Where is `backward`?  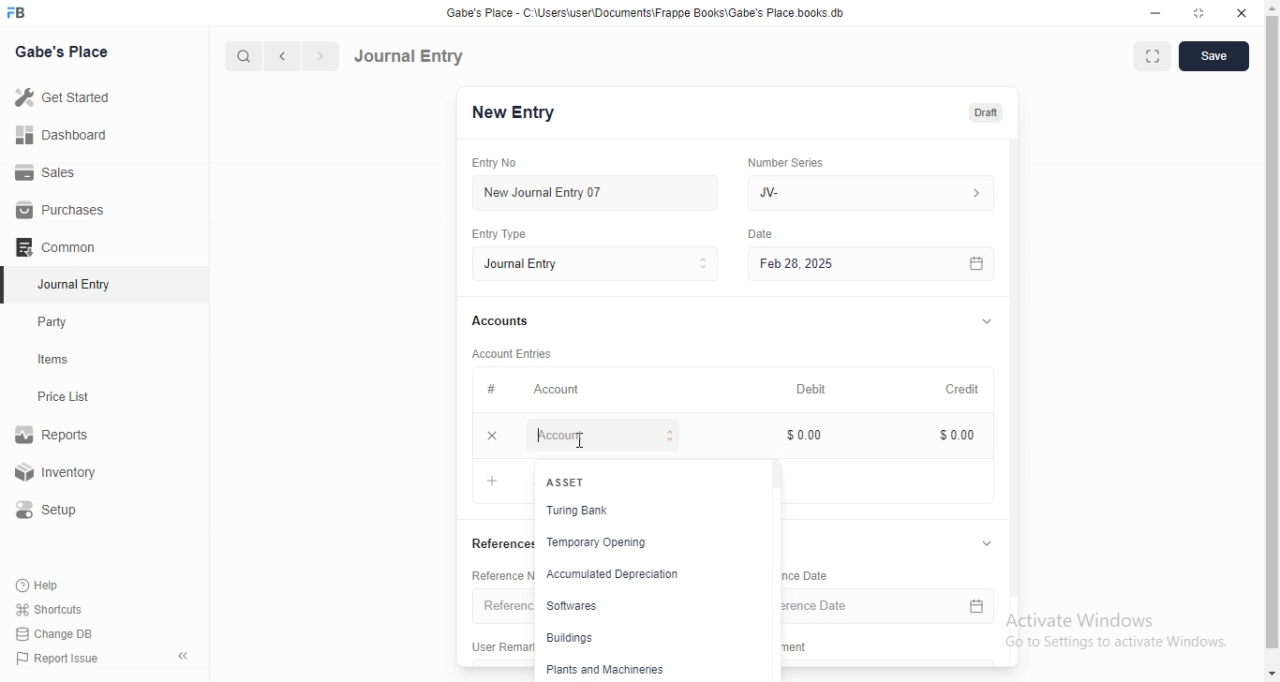
backward is located at coordinates (281, 56).